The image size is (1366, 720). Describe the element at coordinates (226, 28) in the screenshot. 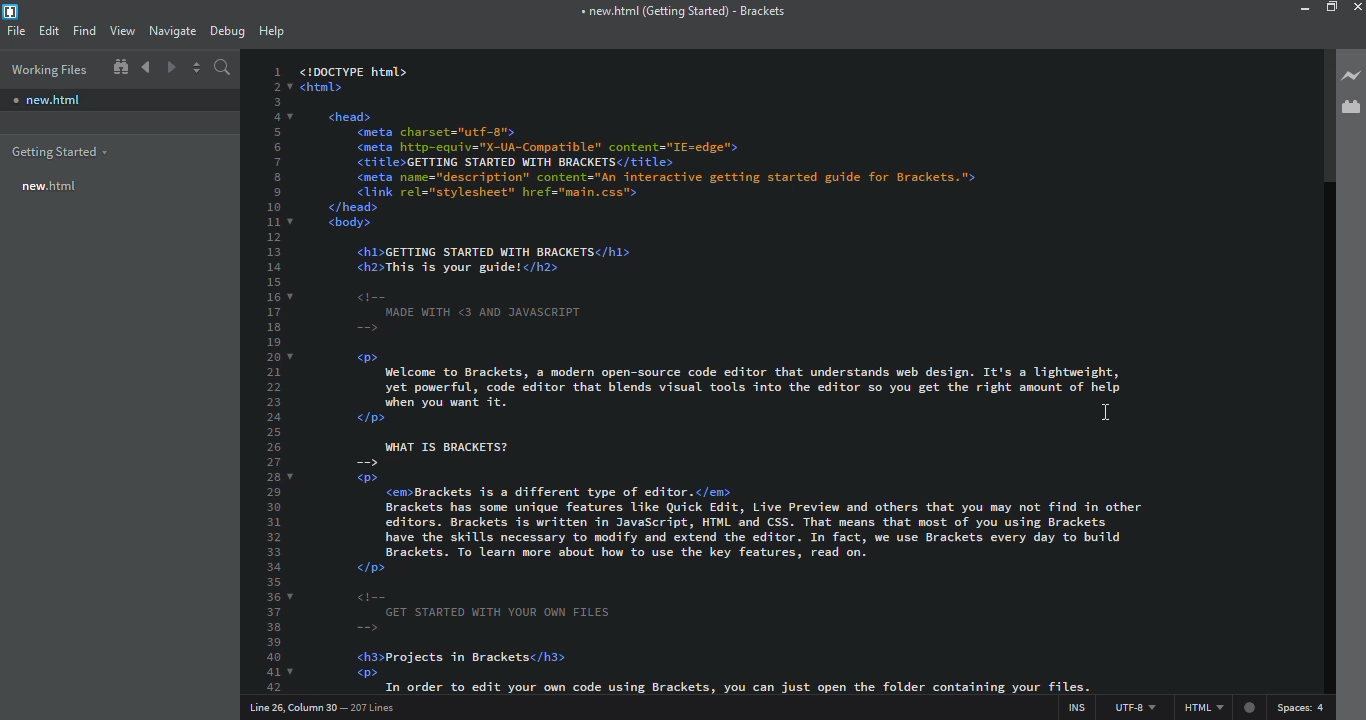

I see `debug` at that location.